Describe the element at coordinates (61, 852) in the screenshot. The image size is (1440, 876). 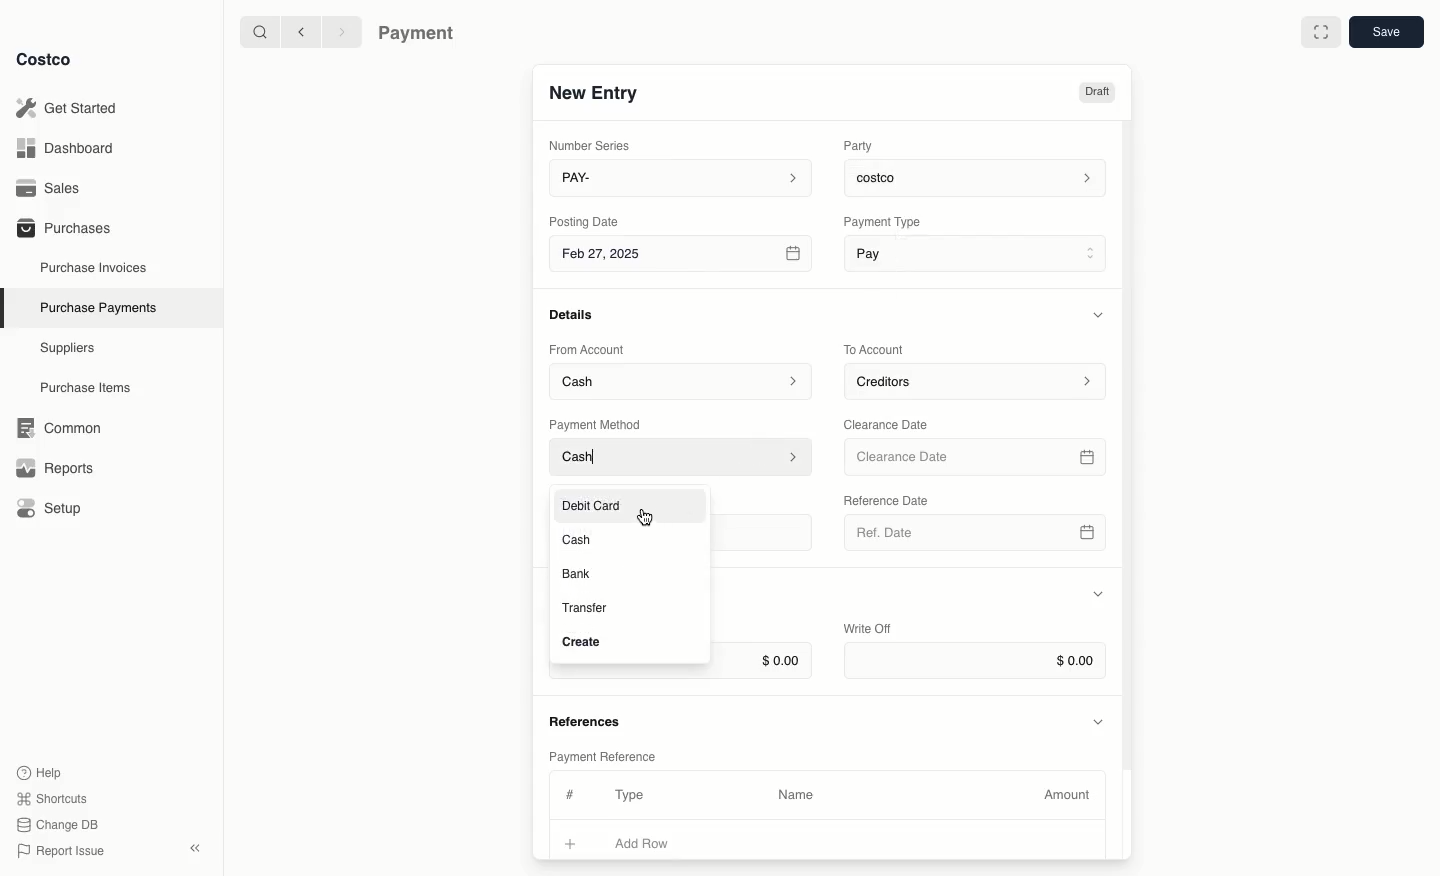
I see `Report Issue` at that location.